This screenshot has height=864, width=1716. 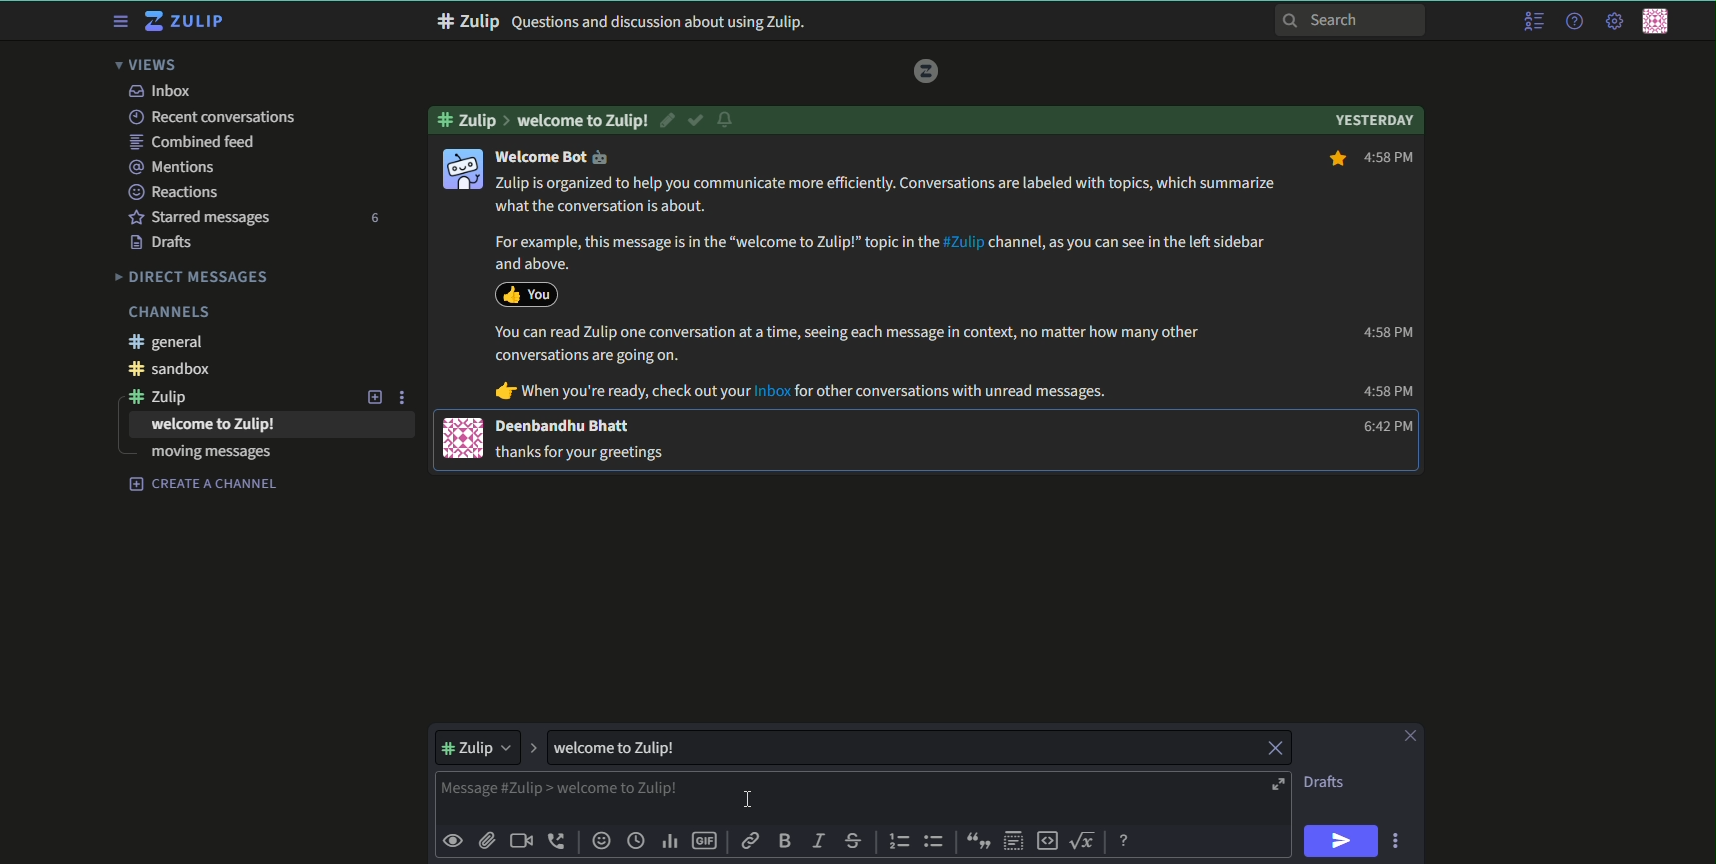 What do you see at coordinates (1612, 21) in the screenshot?
I see `main menu` at bounding box center [1612, 21].